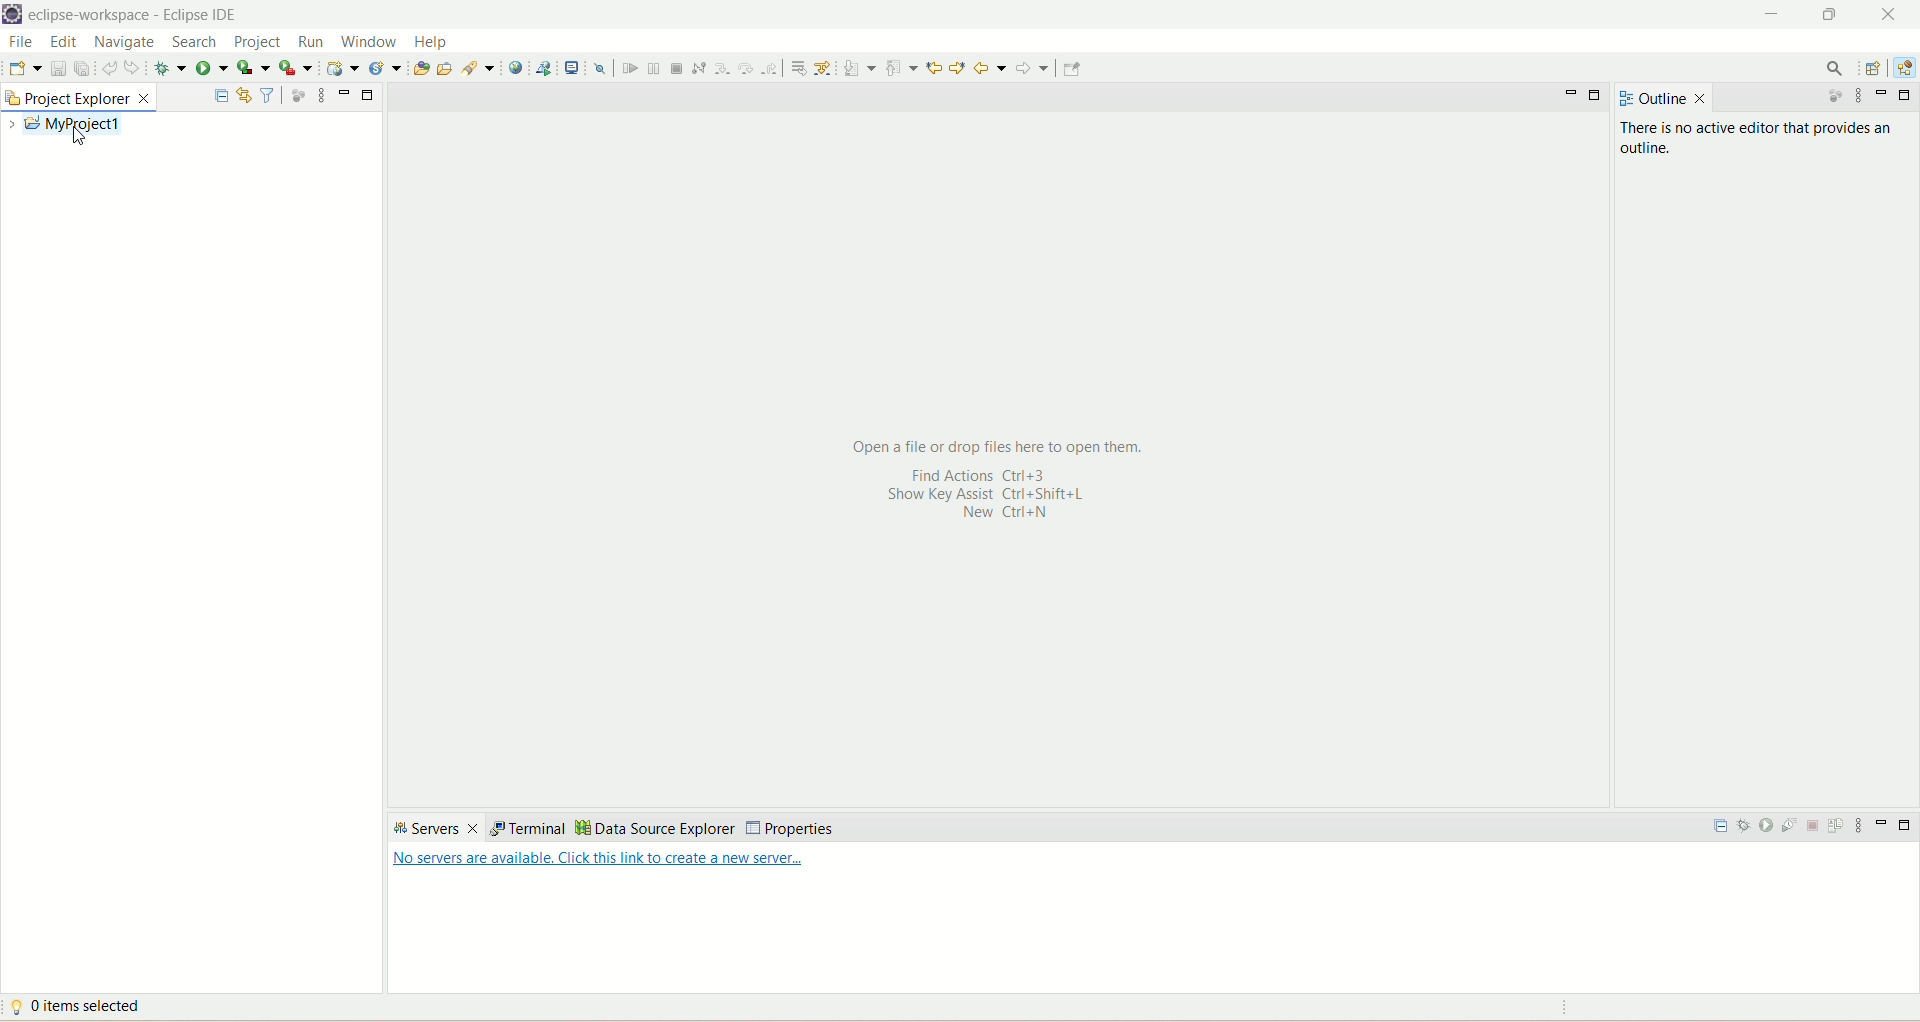 The width and height of the screenshot is (1920, 1022). Describe the element at coordinates (71, 122) in the screenshot. I see `my project` at that location.